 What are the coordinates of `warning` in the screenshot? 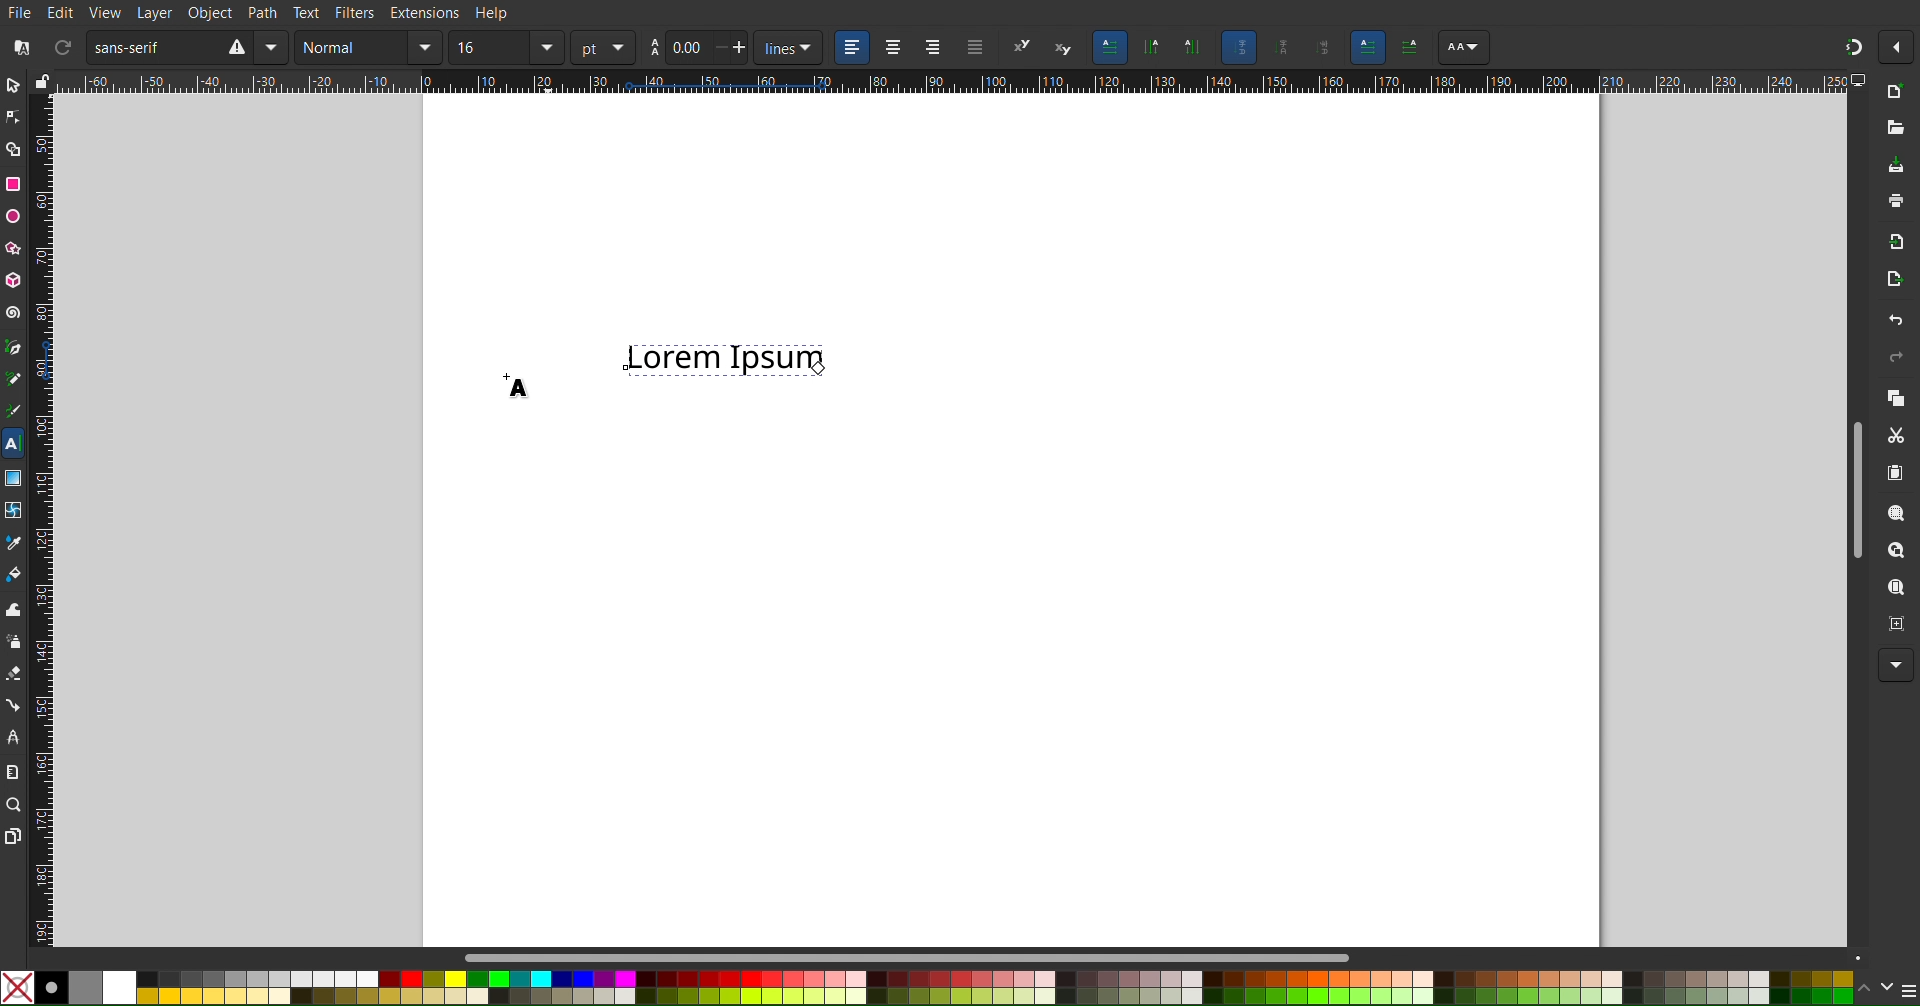 It's located at (235, 47).